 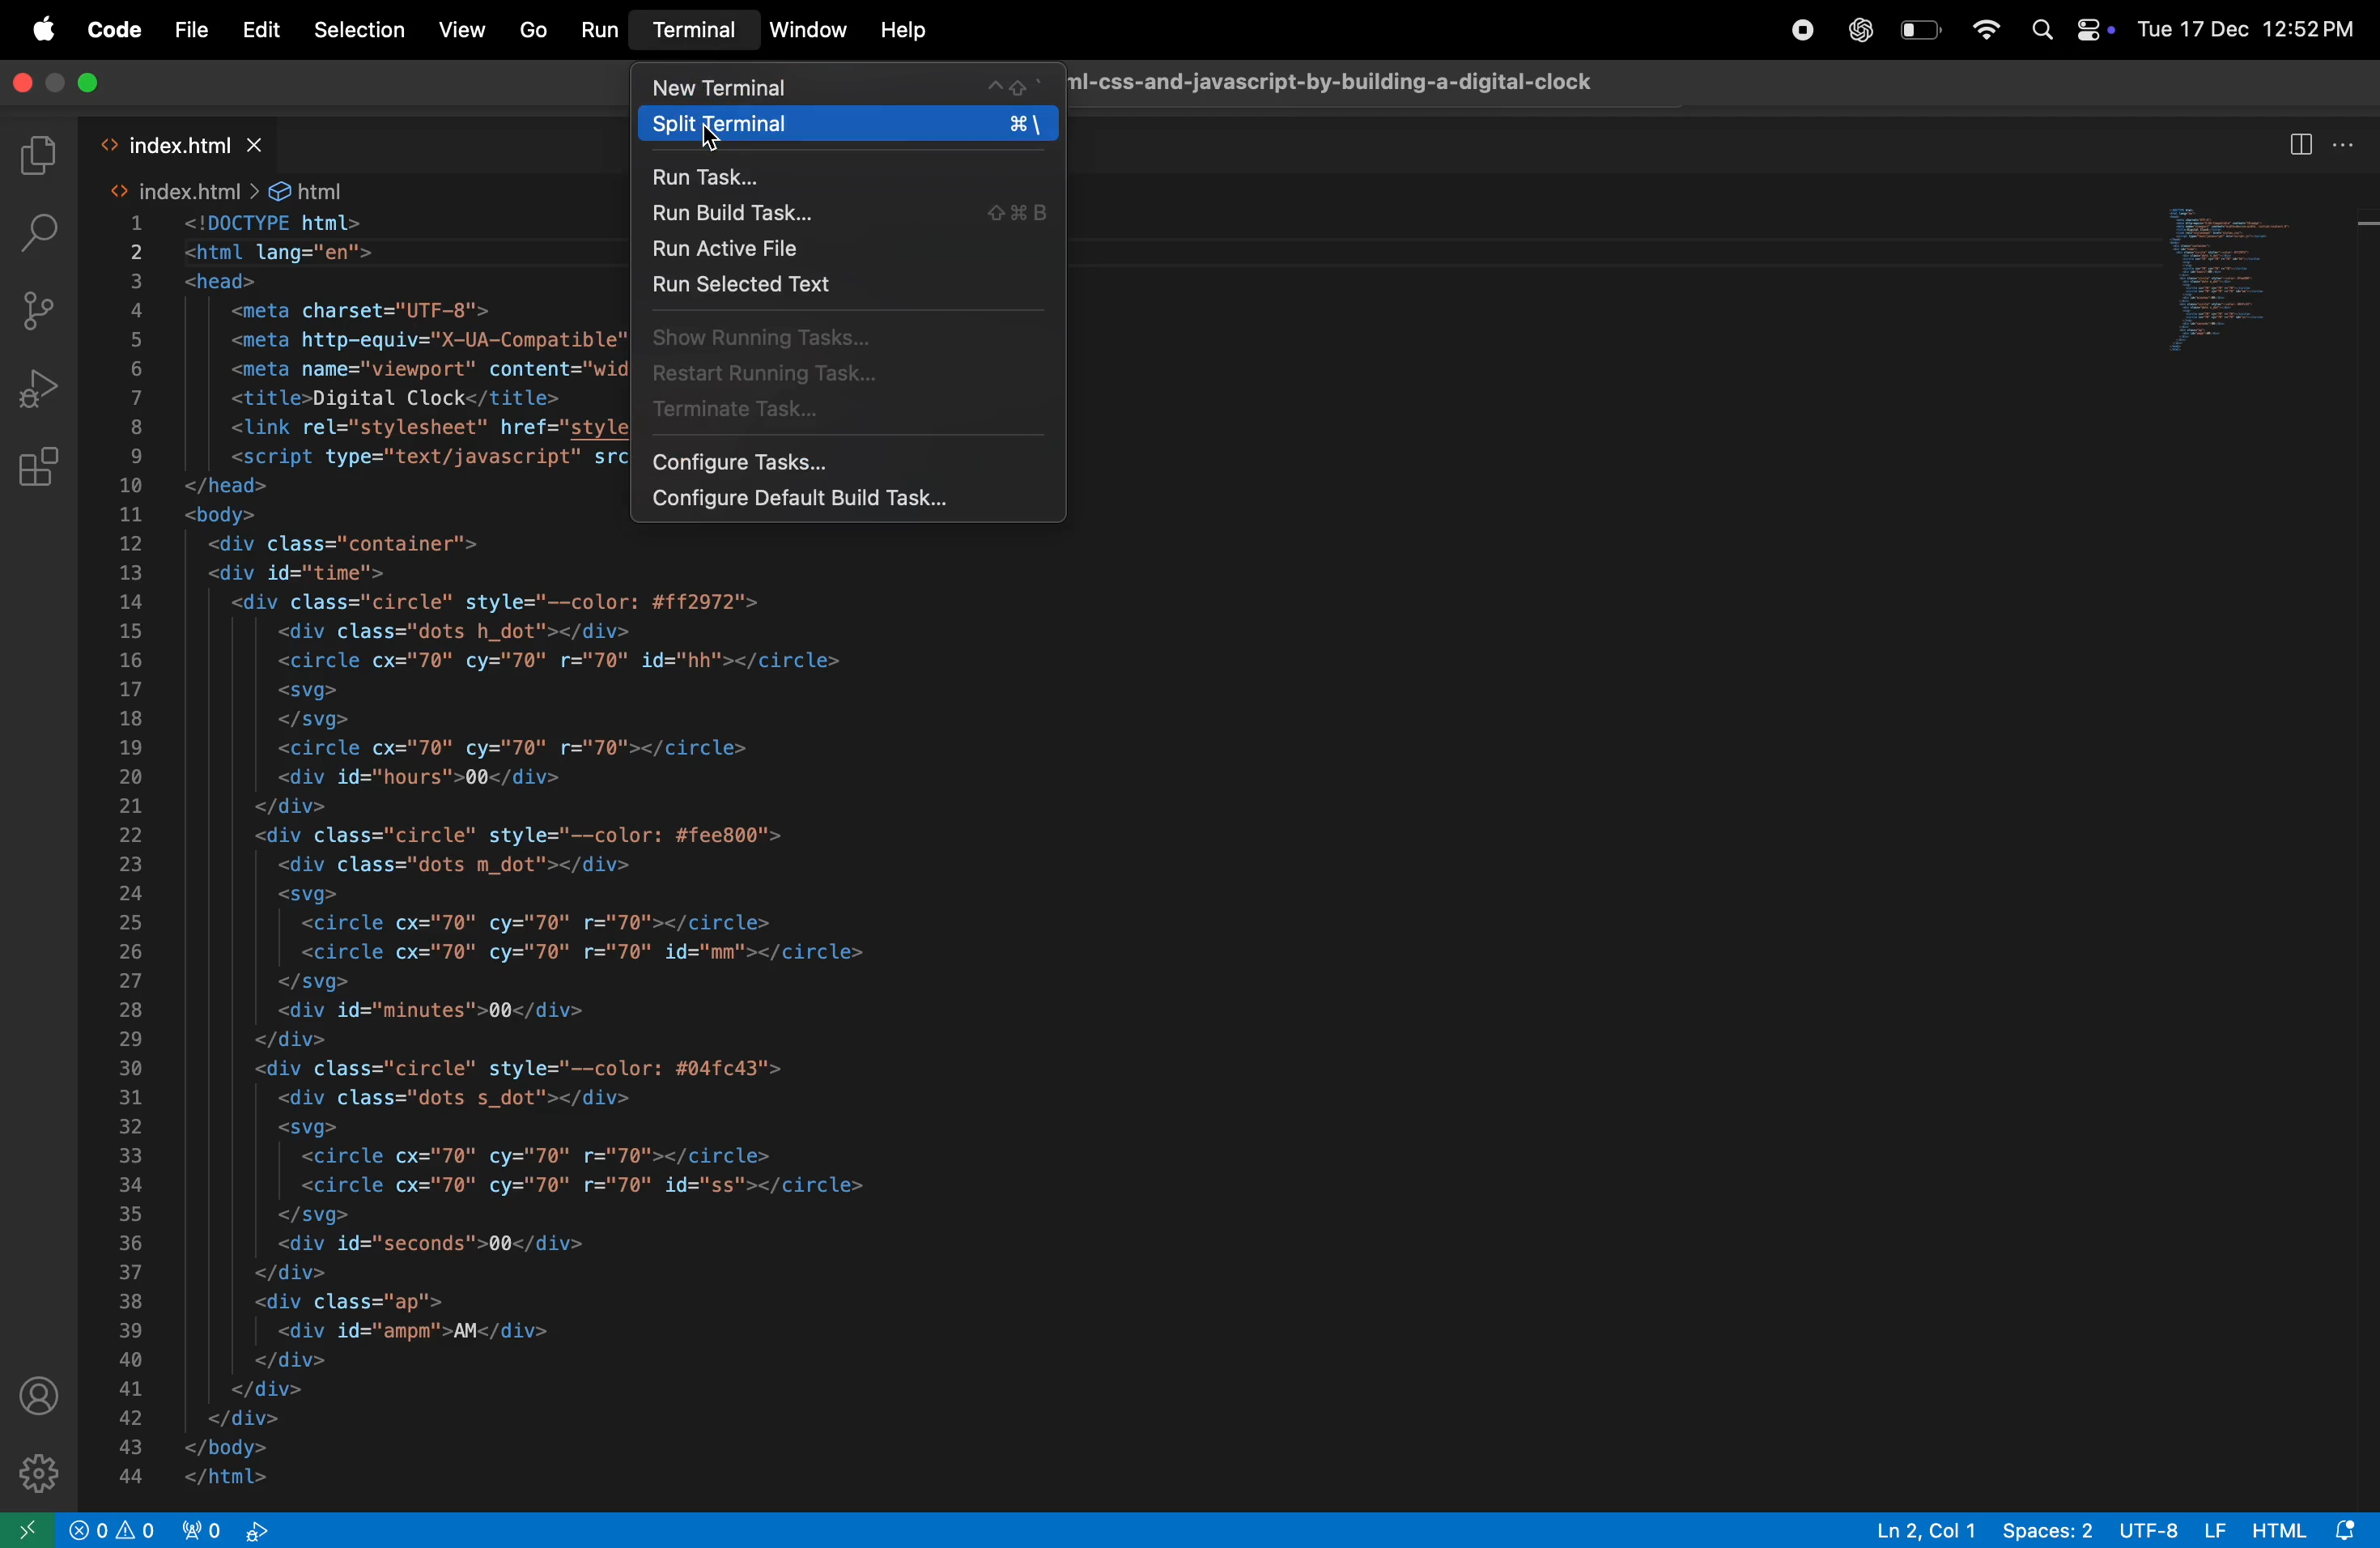 I want to click on search, so click(x=41, y=232).